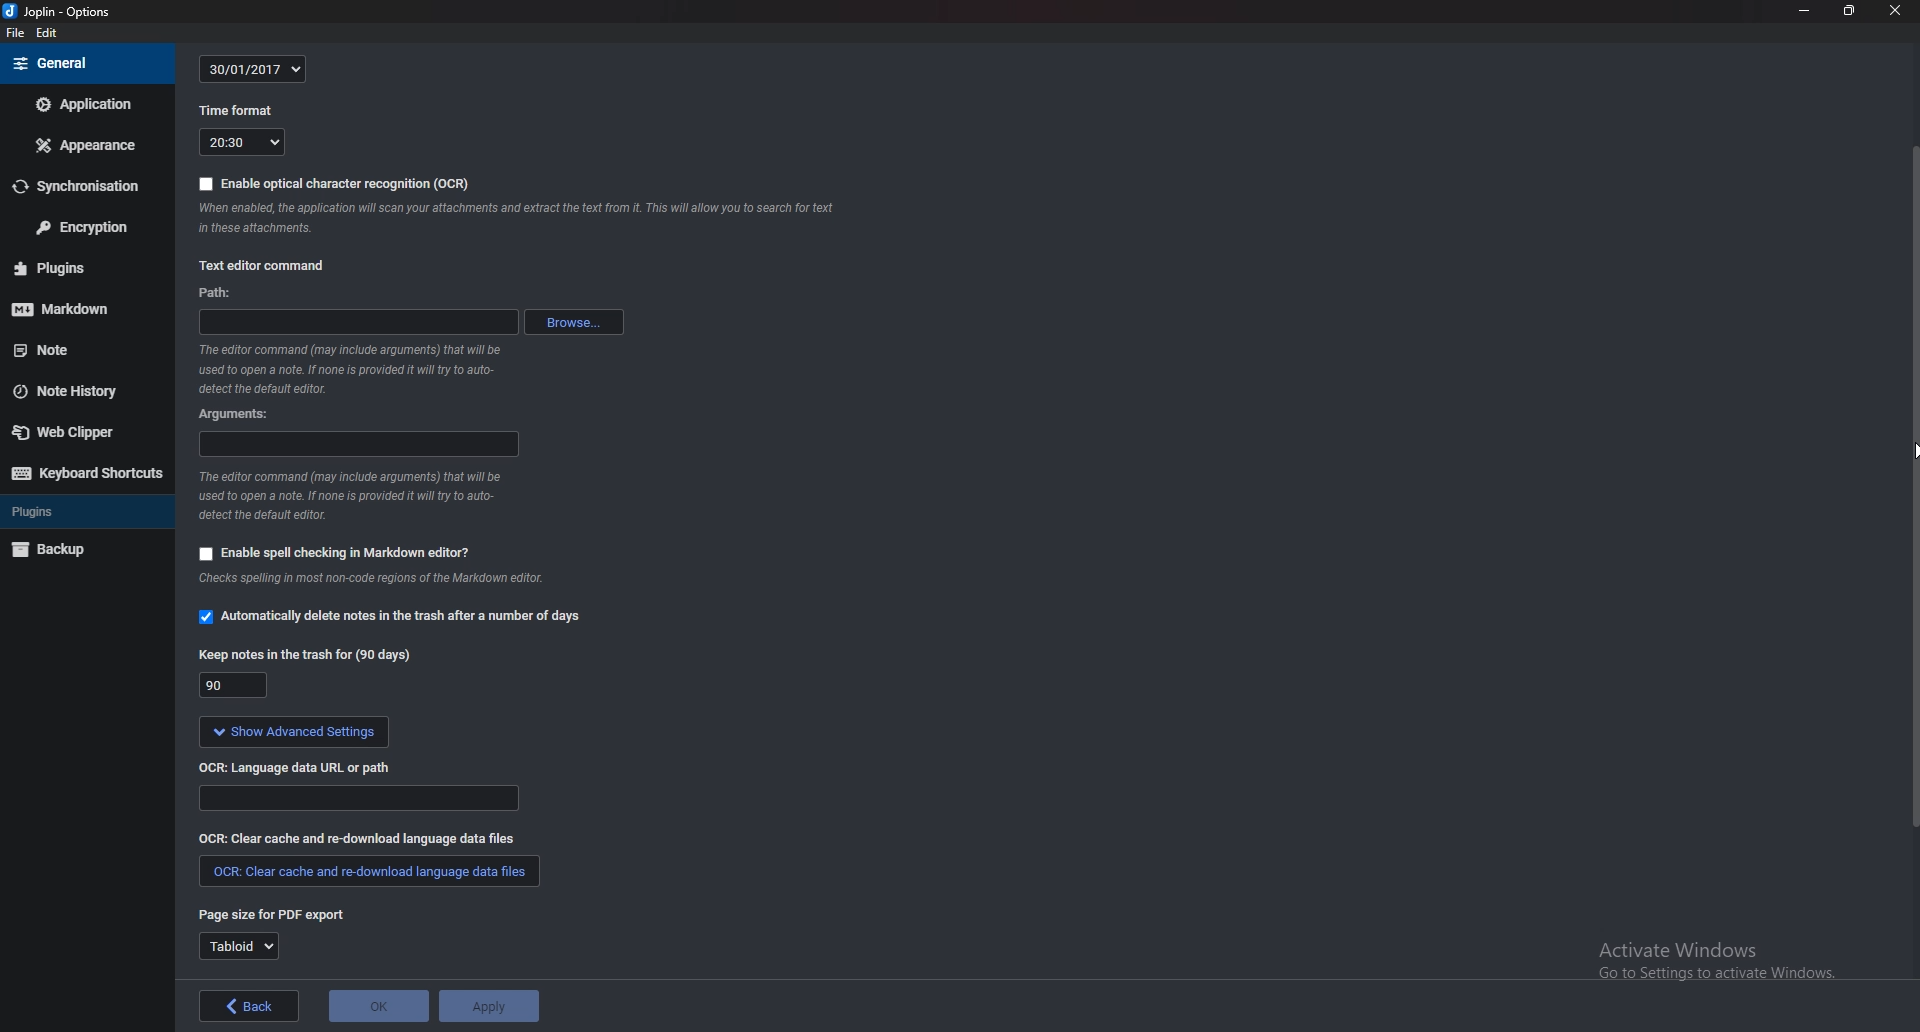 This screenshot has height=1032, width=1920. I want to click on Plugins, so click(76, 513).